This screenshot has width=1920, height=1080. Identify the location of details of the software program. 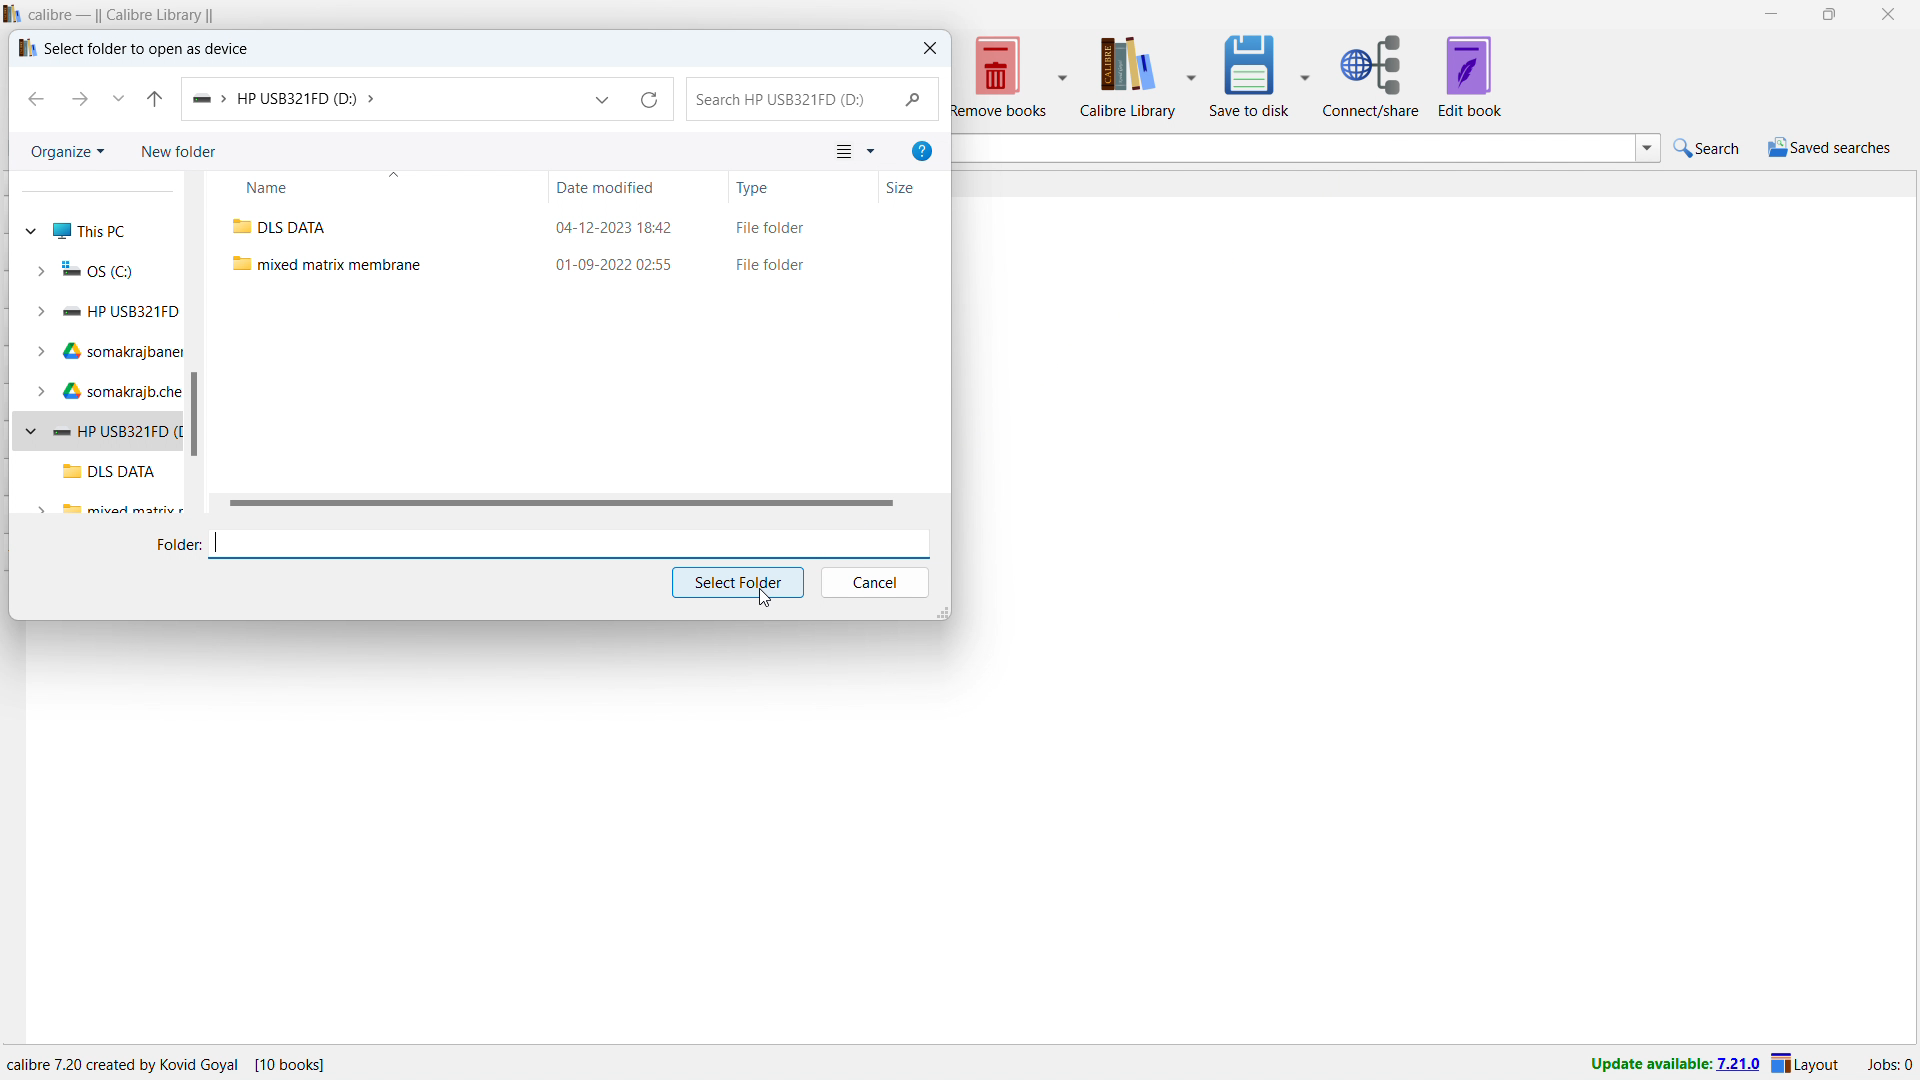
(251, 1059).